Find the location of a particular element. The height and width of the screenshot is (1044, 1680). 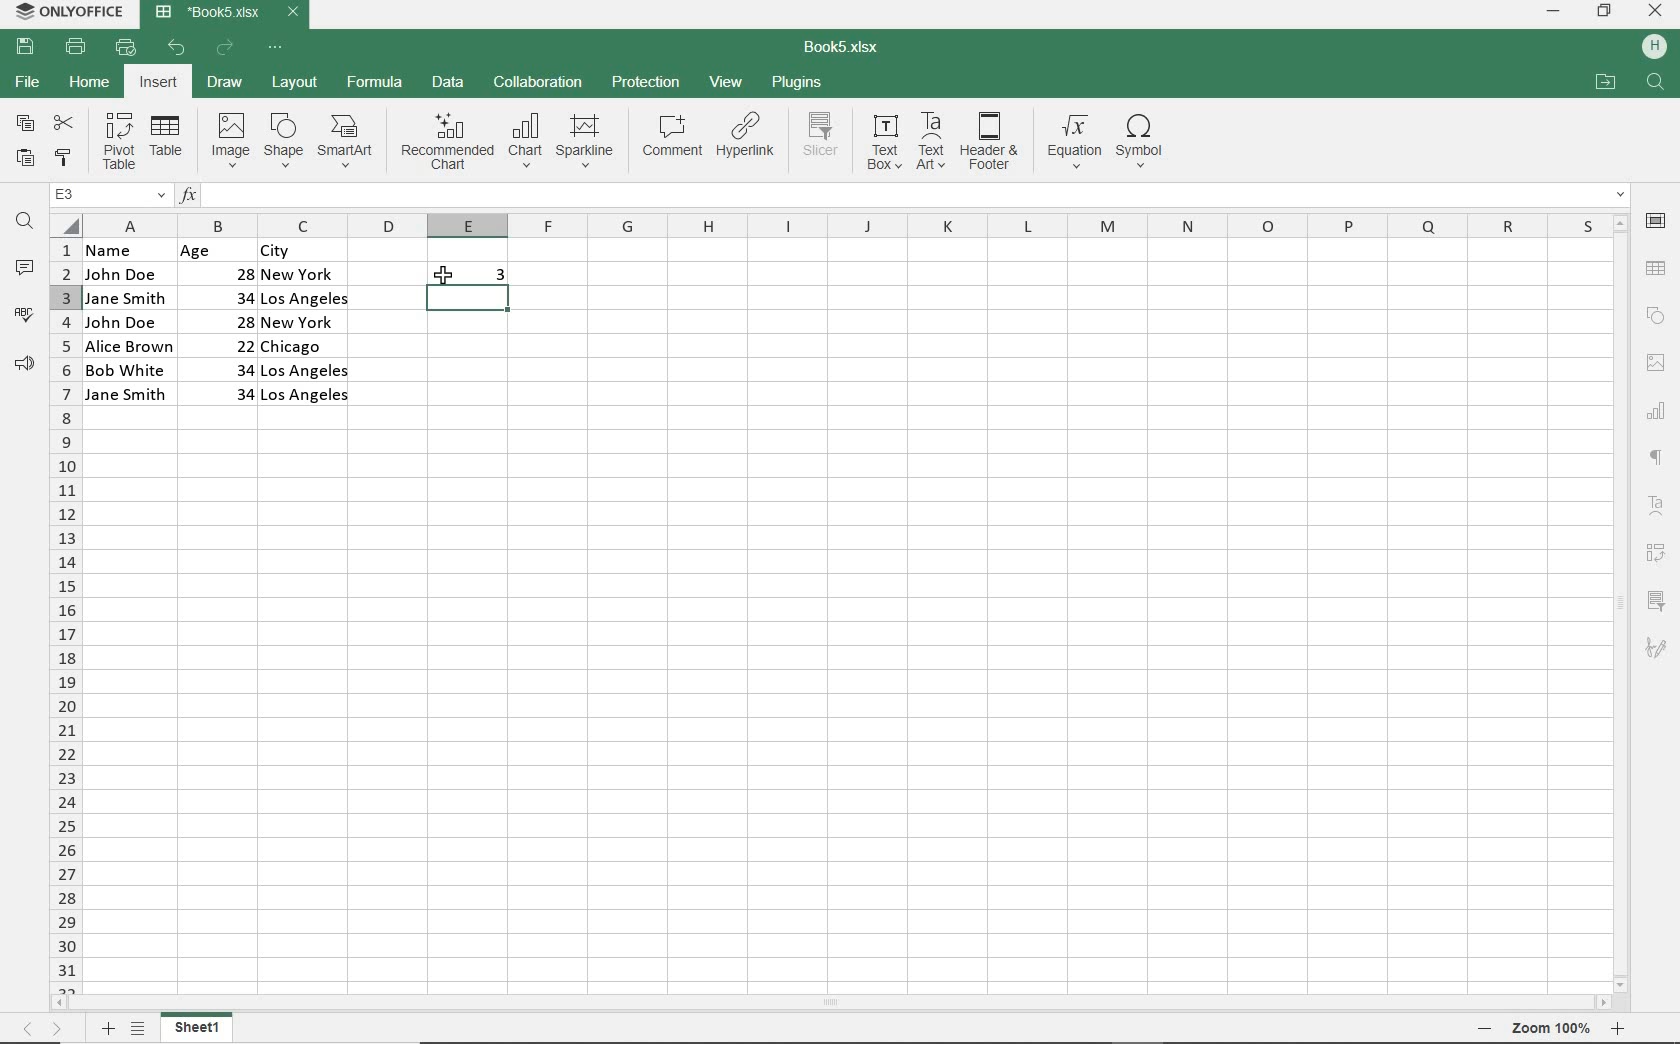

DOCUMENT NAME is located at coordinates (845, 50).